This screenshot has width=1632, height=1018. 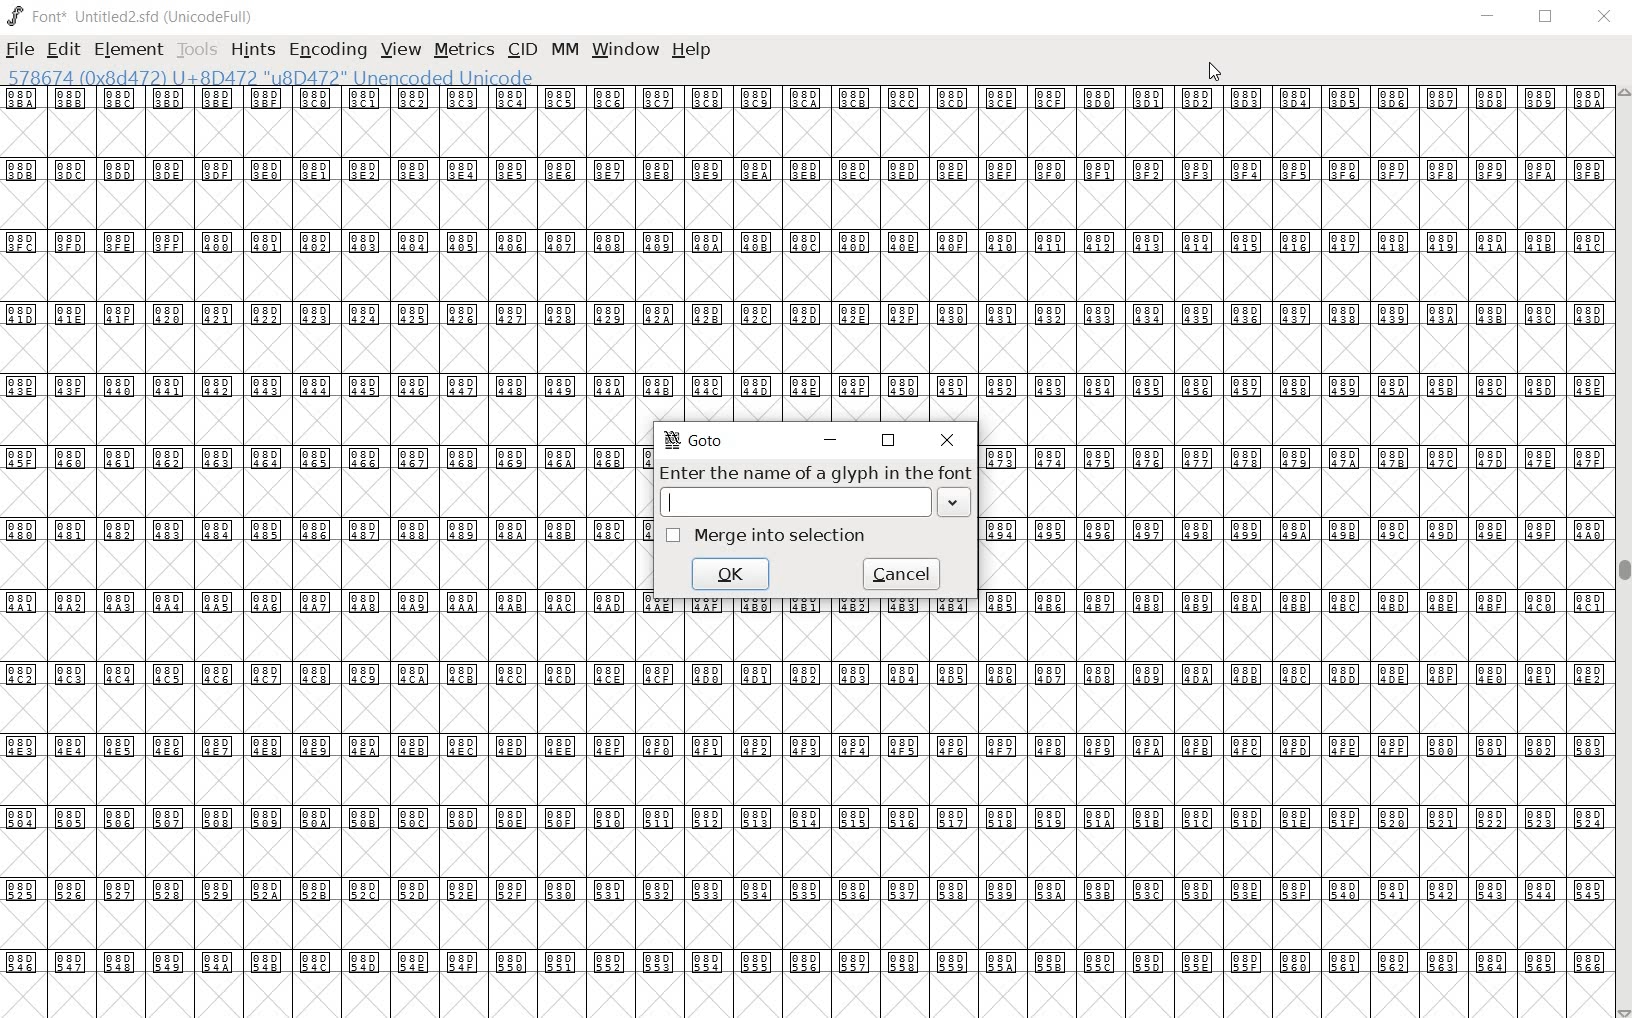 I want to click on close, so click(x=947, y=441).